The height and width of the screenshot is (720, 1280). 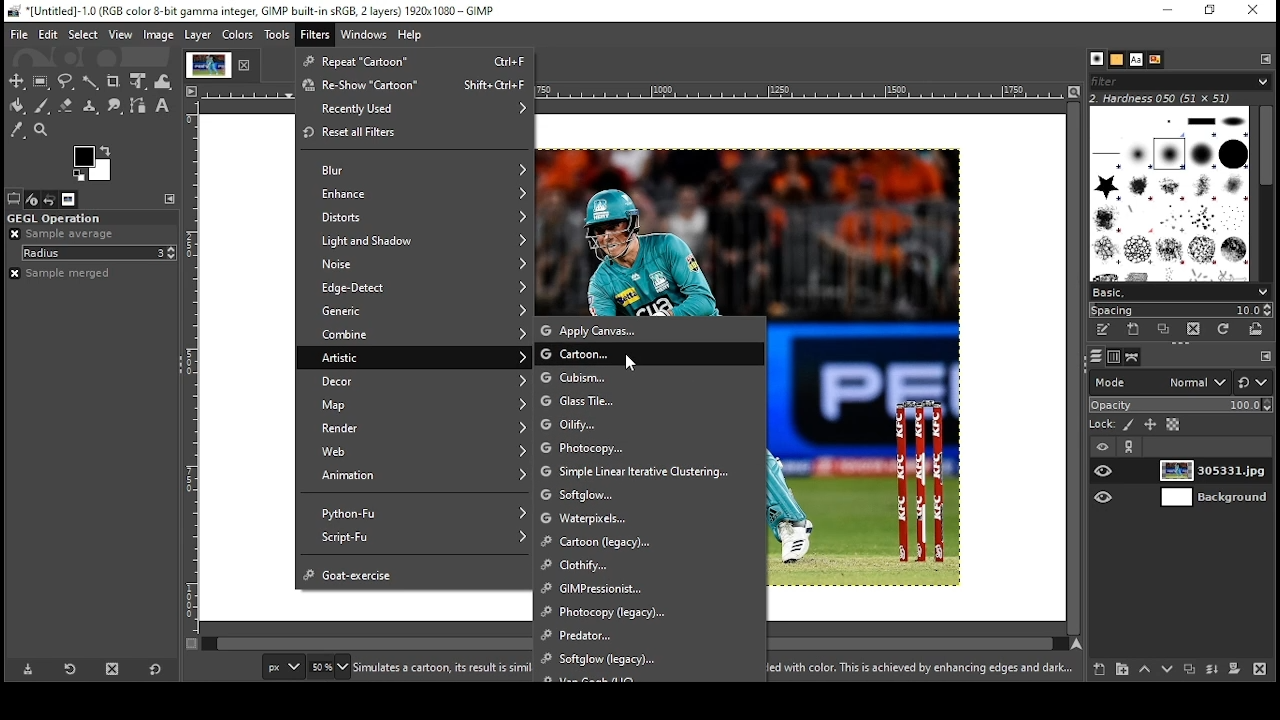 I want to click on move layer one step up, so click(x=1145, y=670).